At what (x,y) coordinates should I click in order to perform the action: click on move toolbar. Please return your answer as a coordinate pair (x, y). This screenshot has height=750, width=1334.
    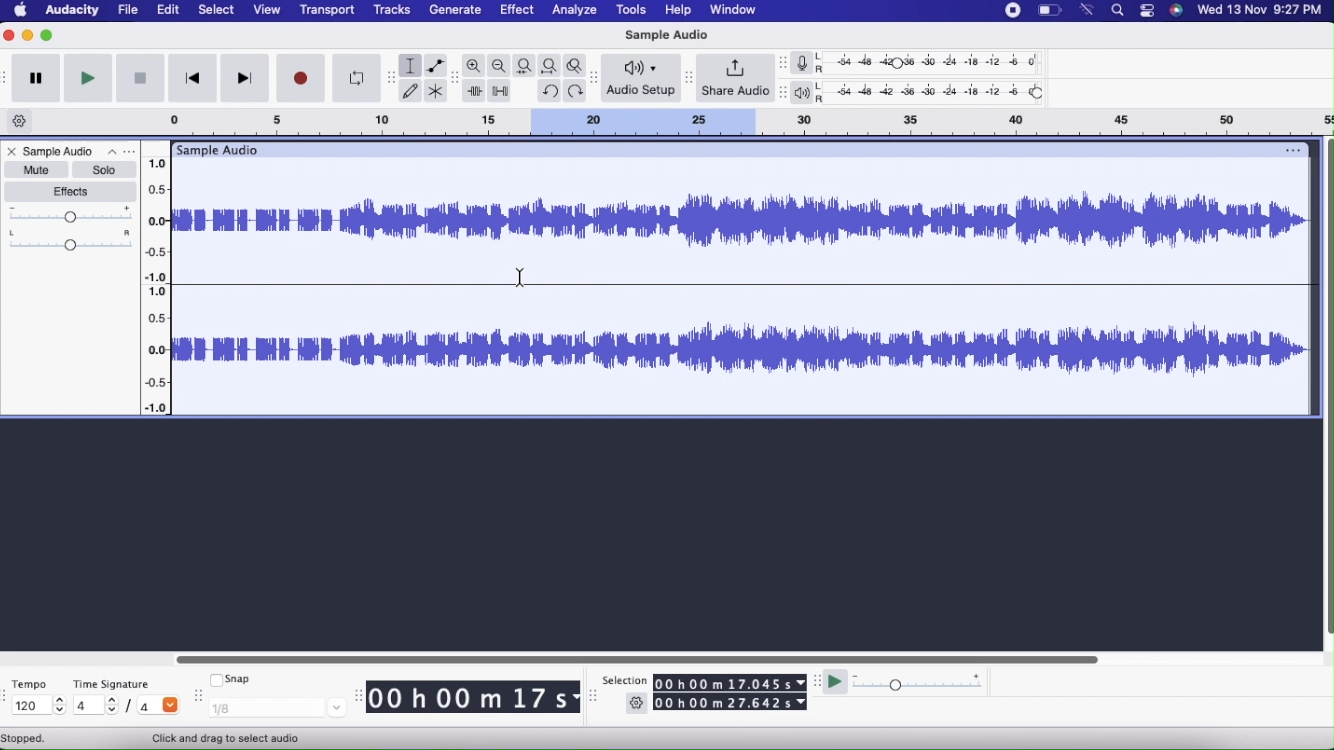
    Looking at the image, I should click on (687, 78).